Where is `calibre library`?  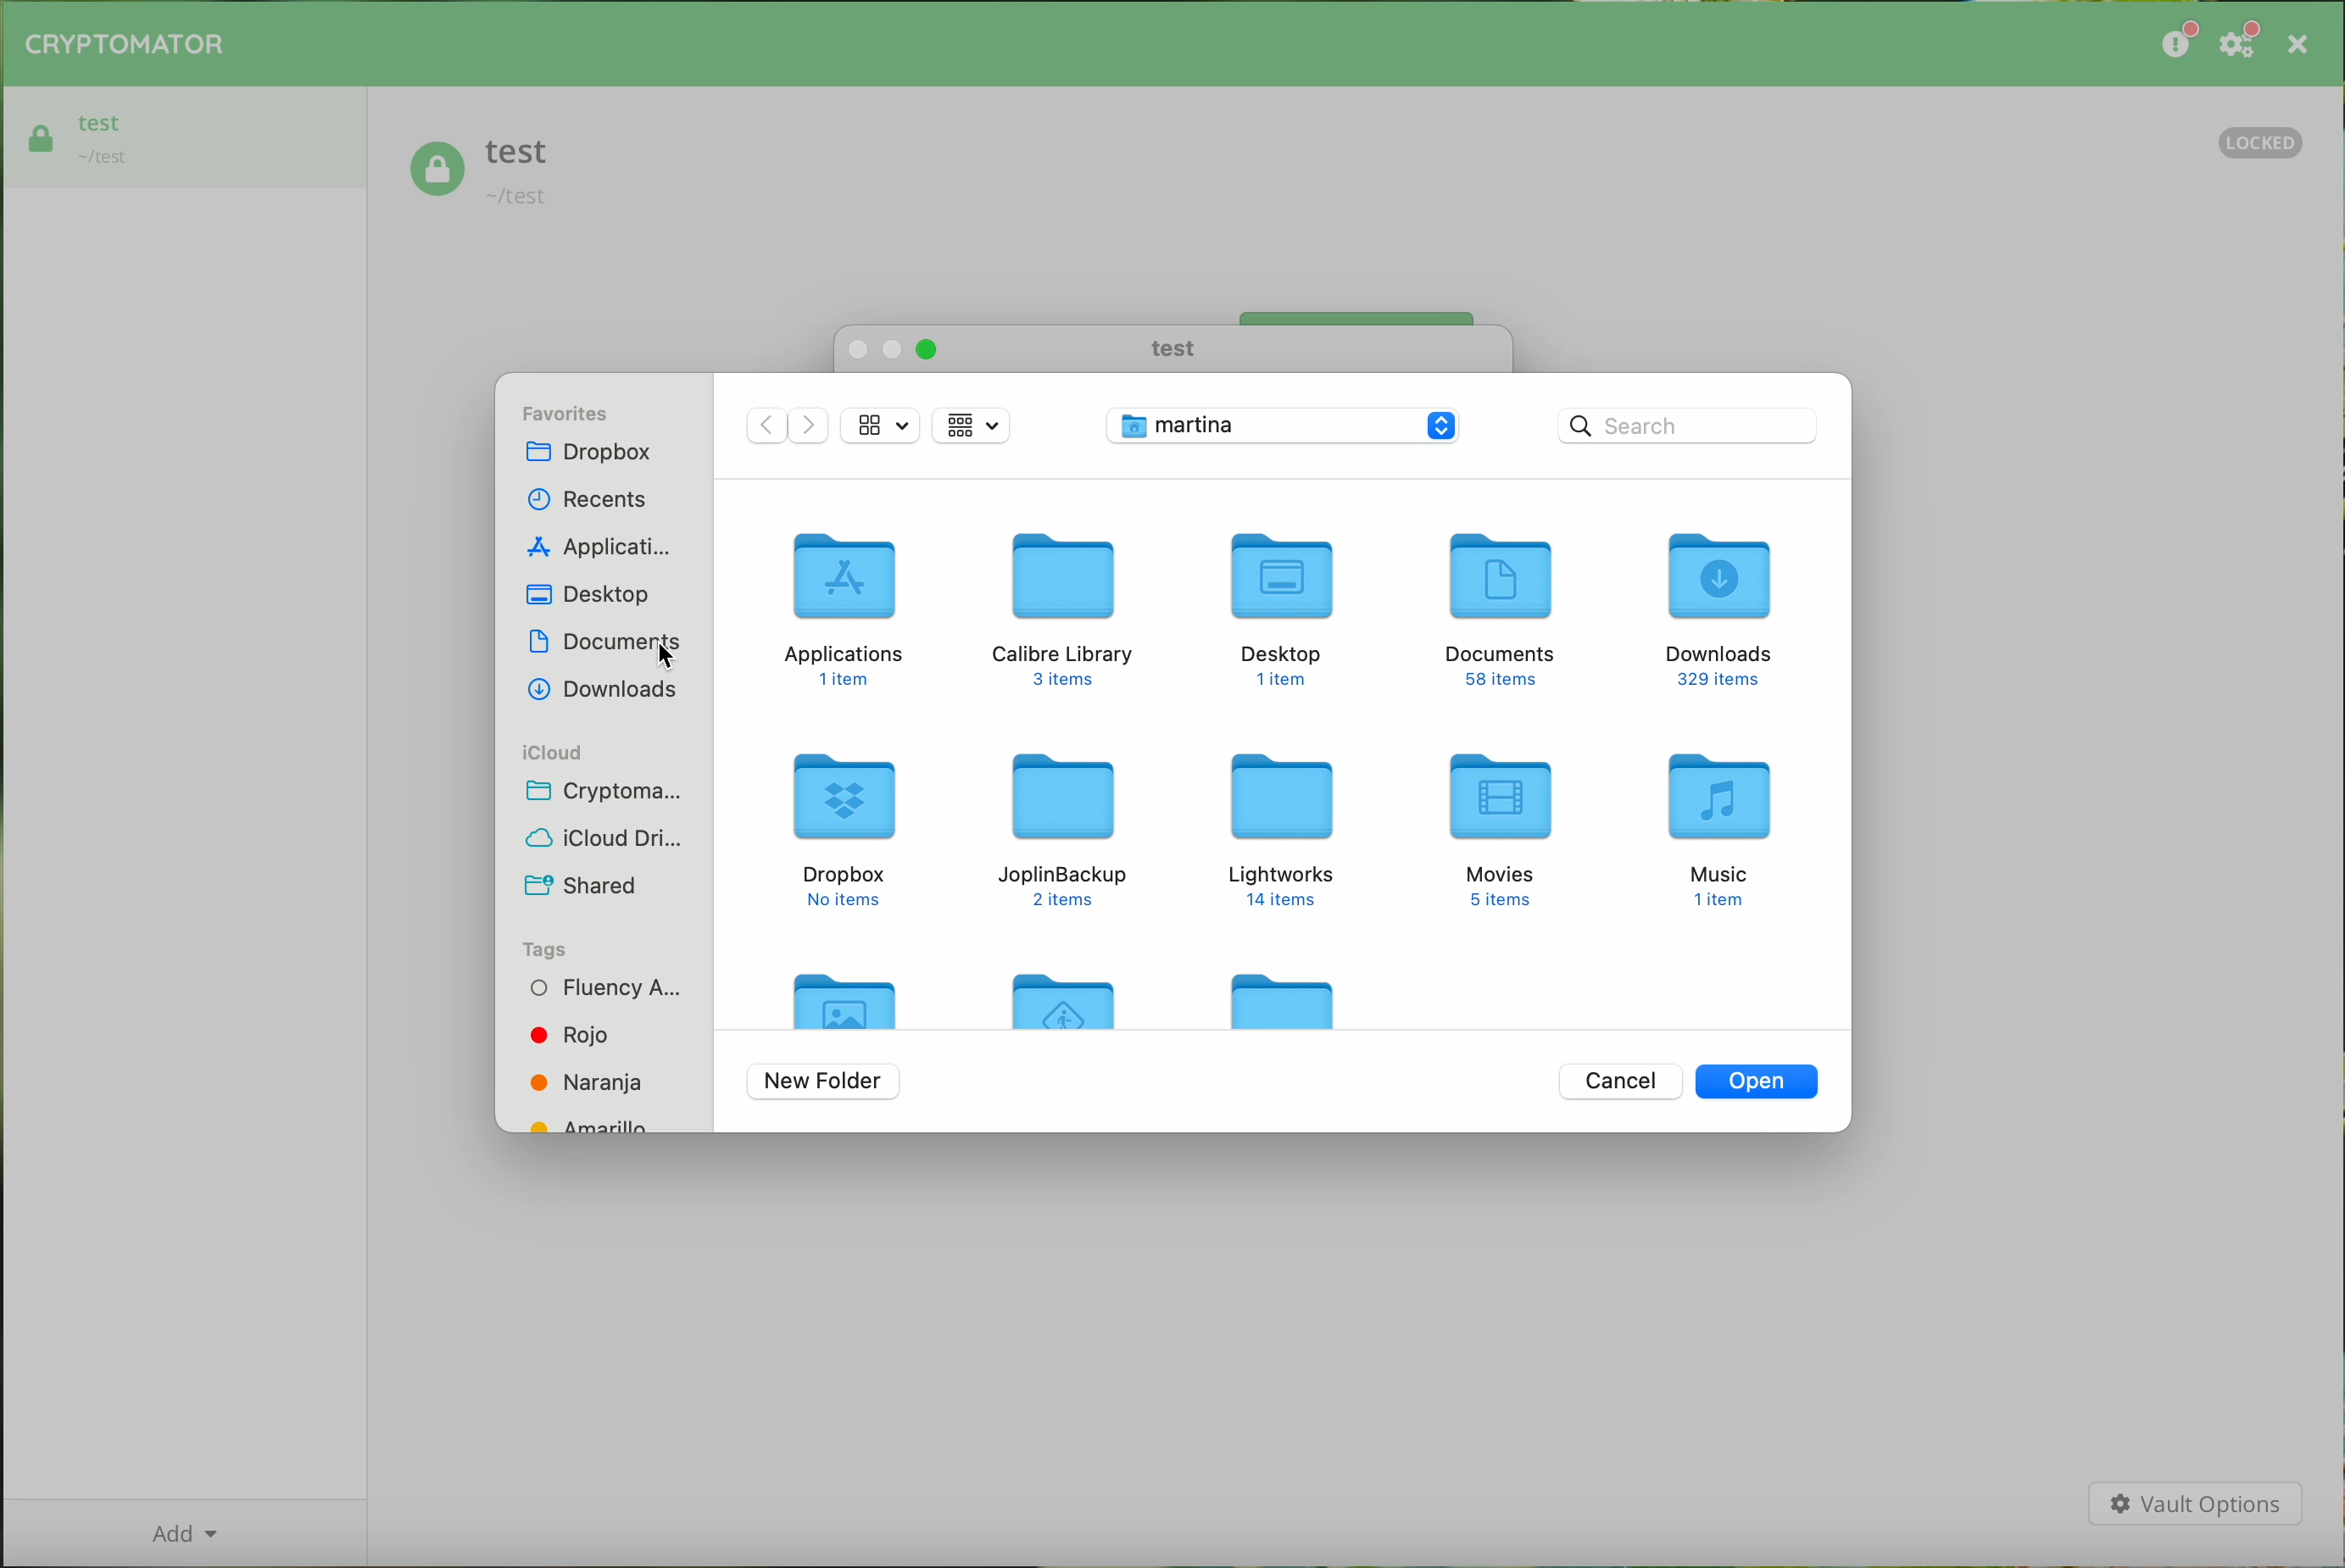
calibre library is located at coordinates (1065, 610).